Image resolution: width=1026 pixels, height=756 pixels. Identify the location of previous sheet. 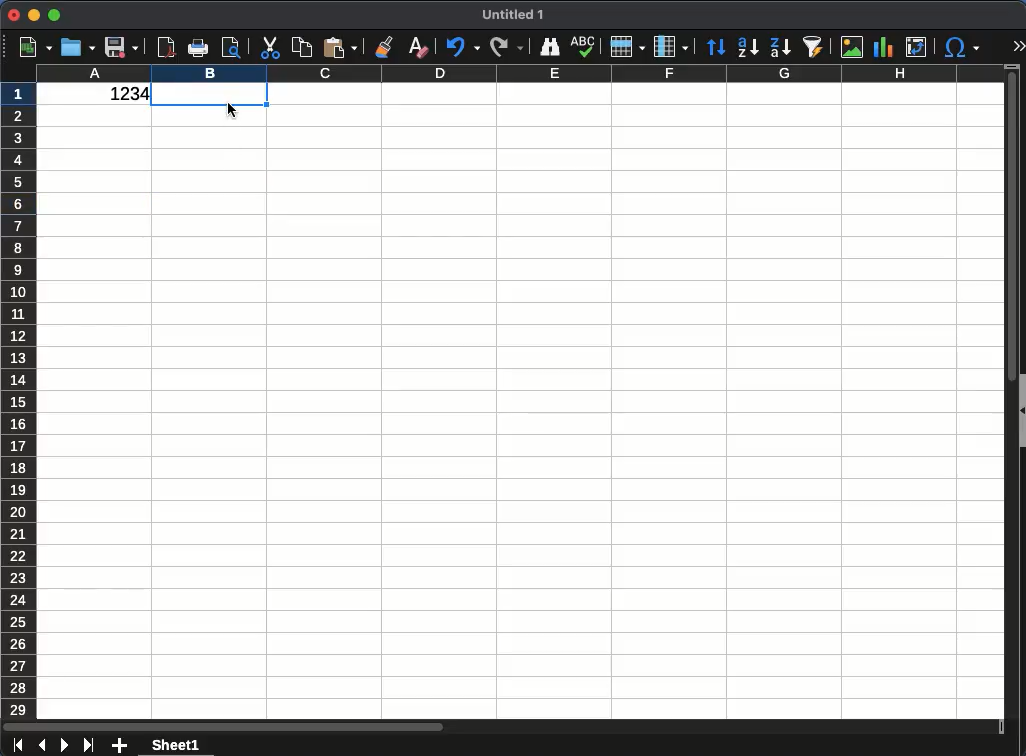
(44, 744).